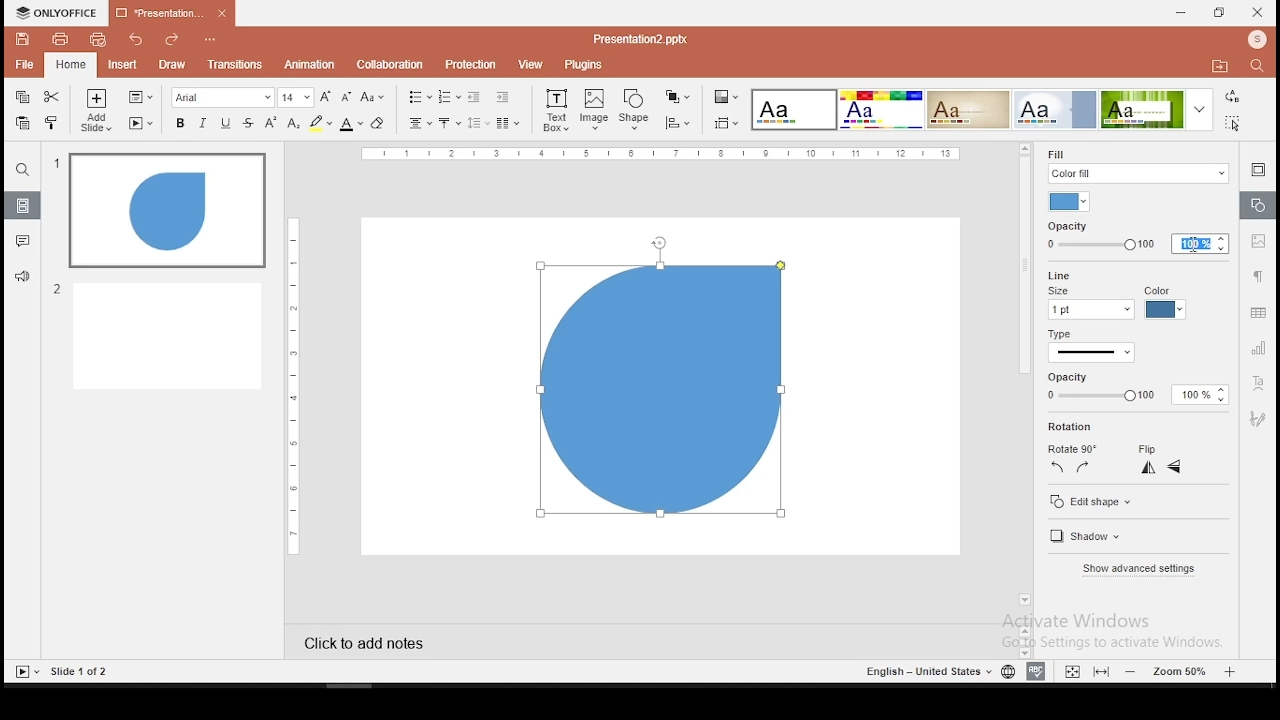  What do you see at coordinates (167, 211) in the screenshot?
I see `slide 1` at bounding box center [167, 211].